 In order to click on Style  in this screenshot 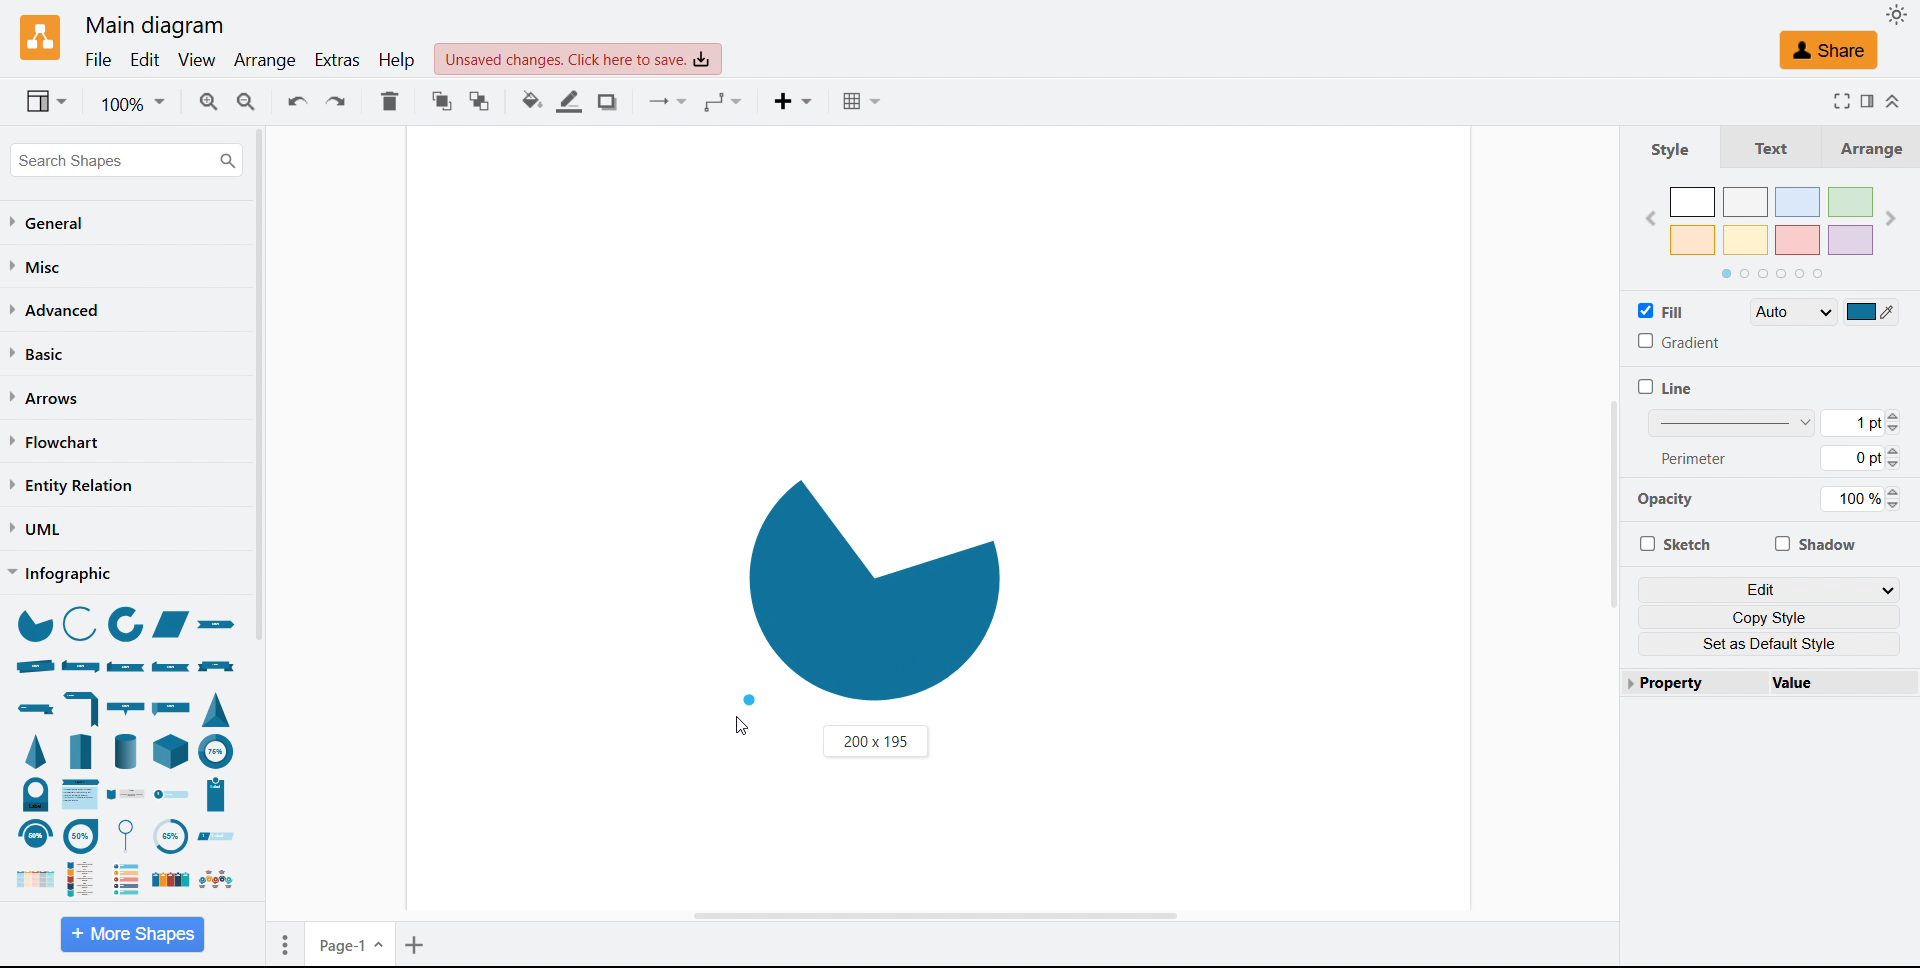, I will do `click(1671, 148)`.